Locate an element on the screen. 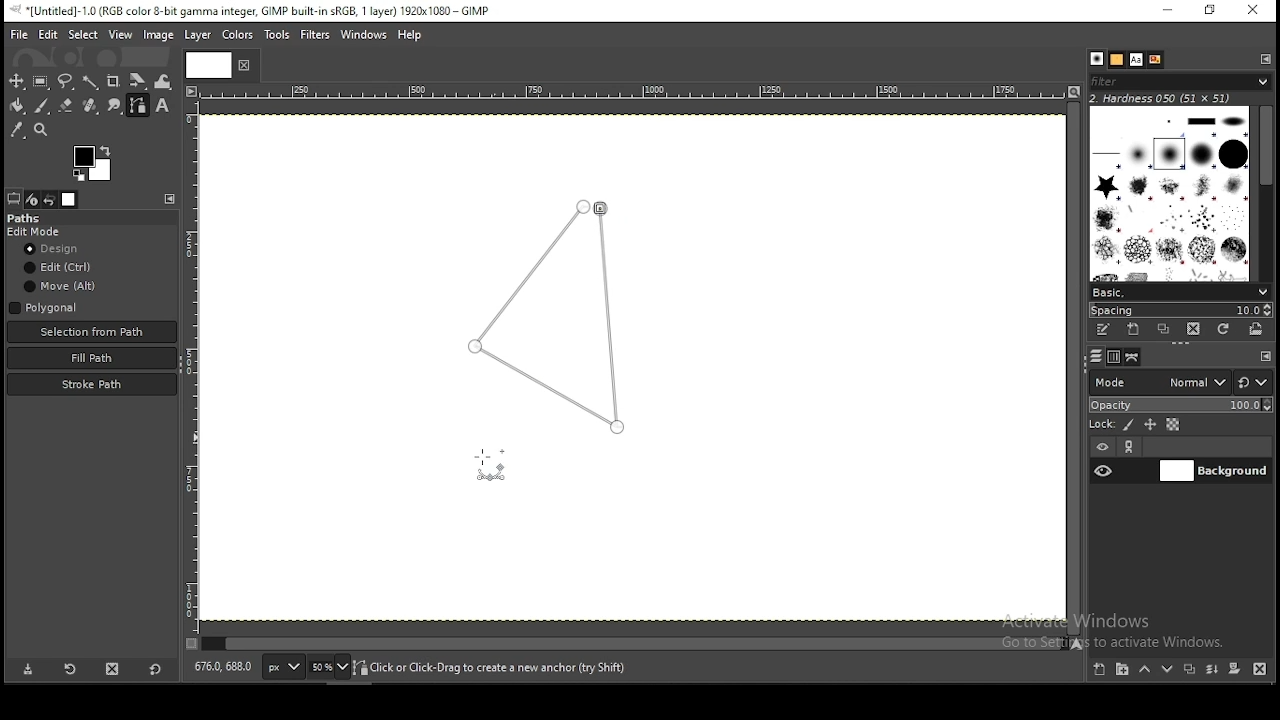 This screenshot has width=1280, height=720. delete tool preset is located at coordinates (113, 672).